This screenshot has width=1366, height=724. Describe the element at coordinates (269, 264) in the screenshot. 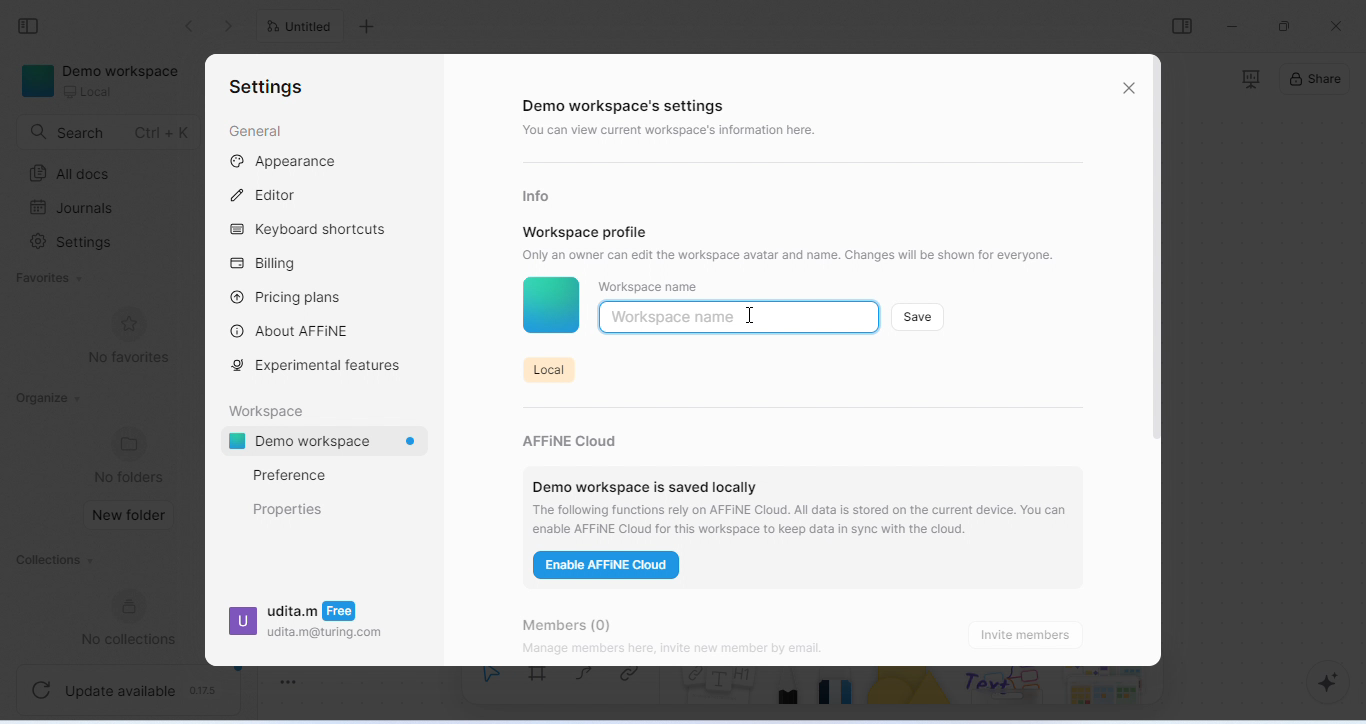

I see `billing` at that location.